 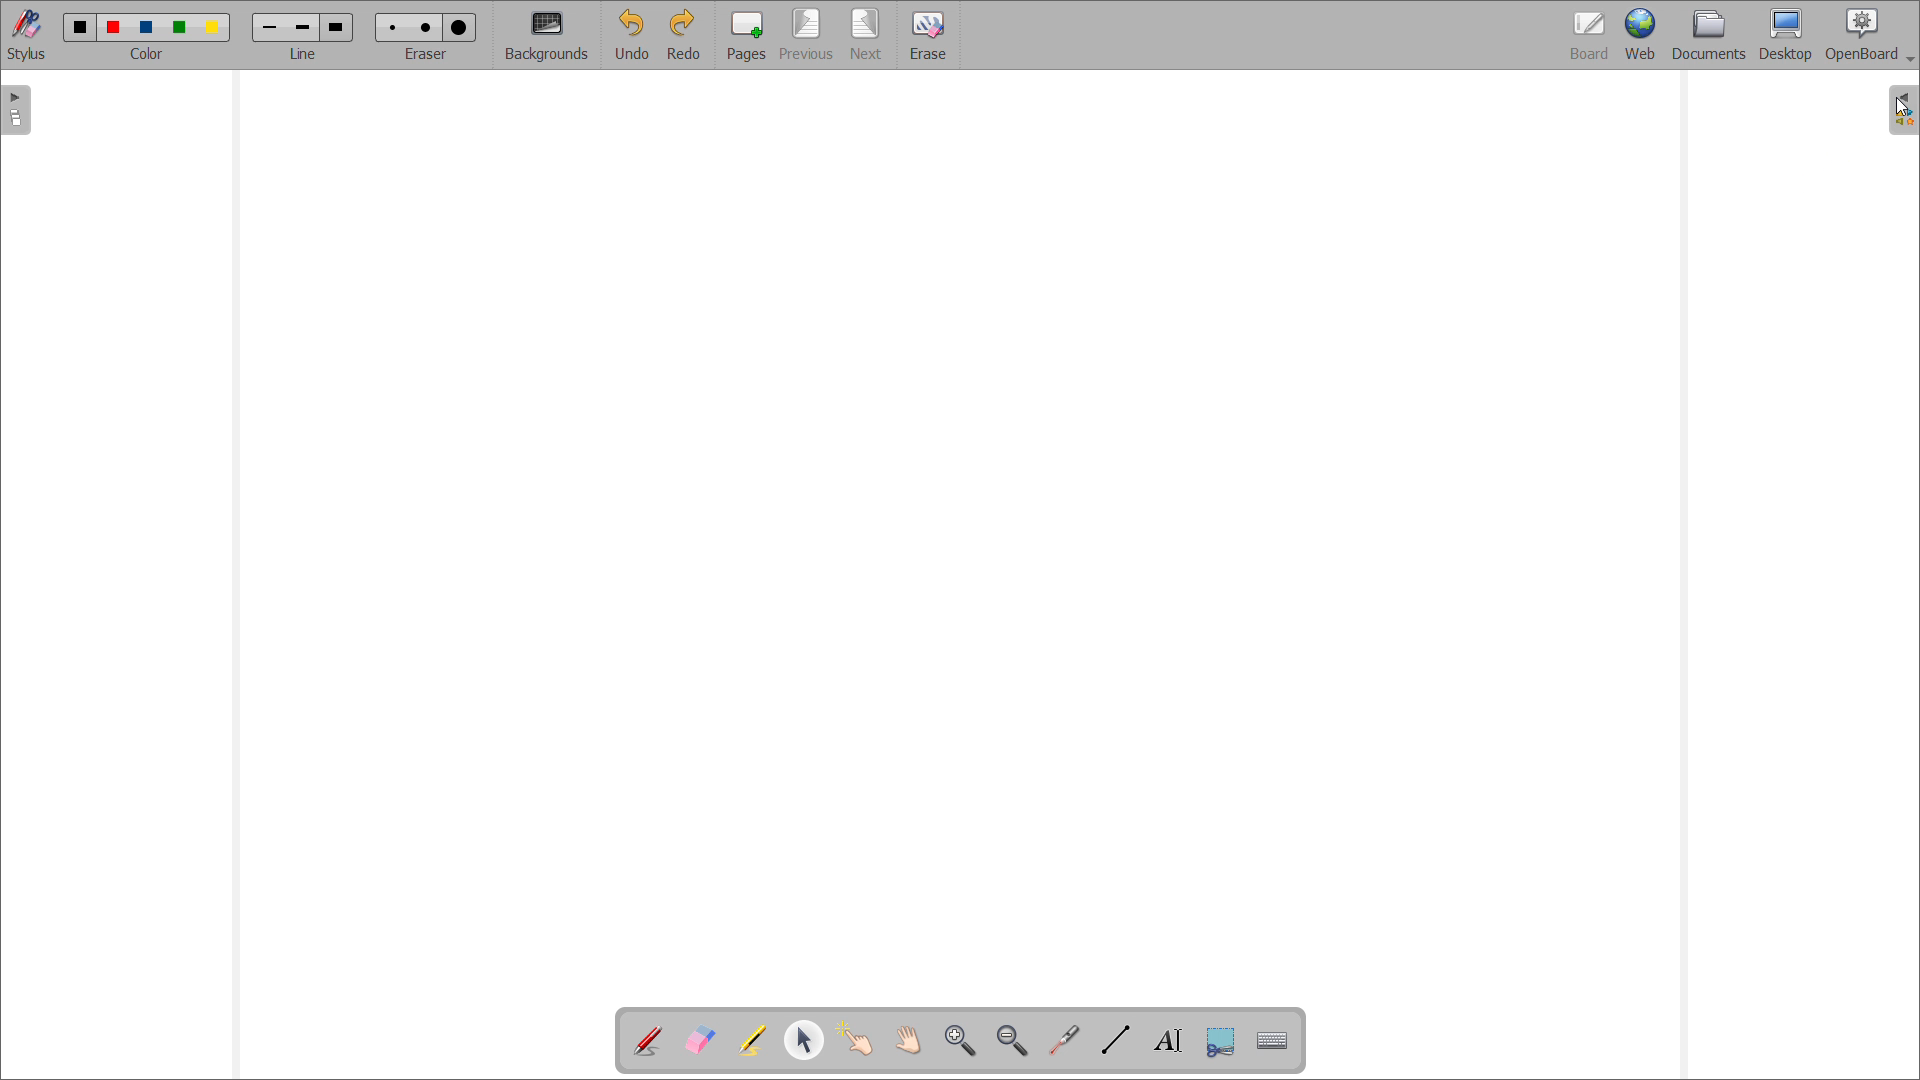 I want to click on stylus, so click(x=27, y=34).